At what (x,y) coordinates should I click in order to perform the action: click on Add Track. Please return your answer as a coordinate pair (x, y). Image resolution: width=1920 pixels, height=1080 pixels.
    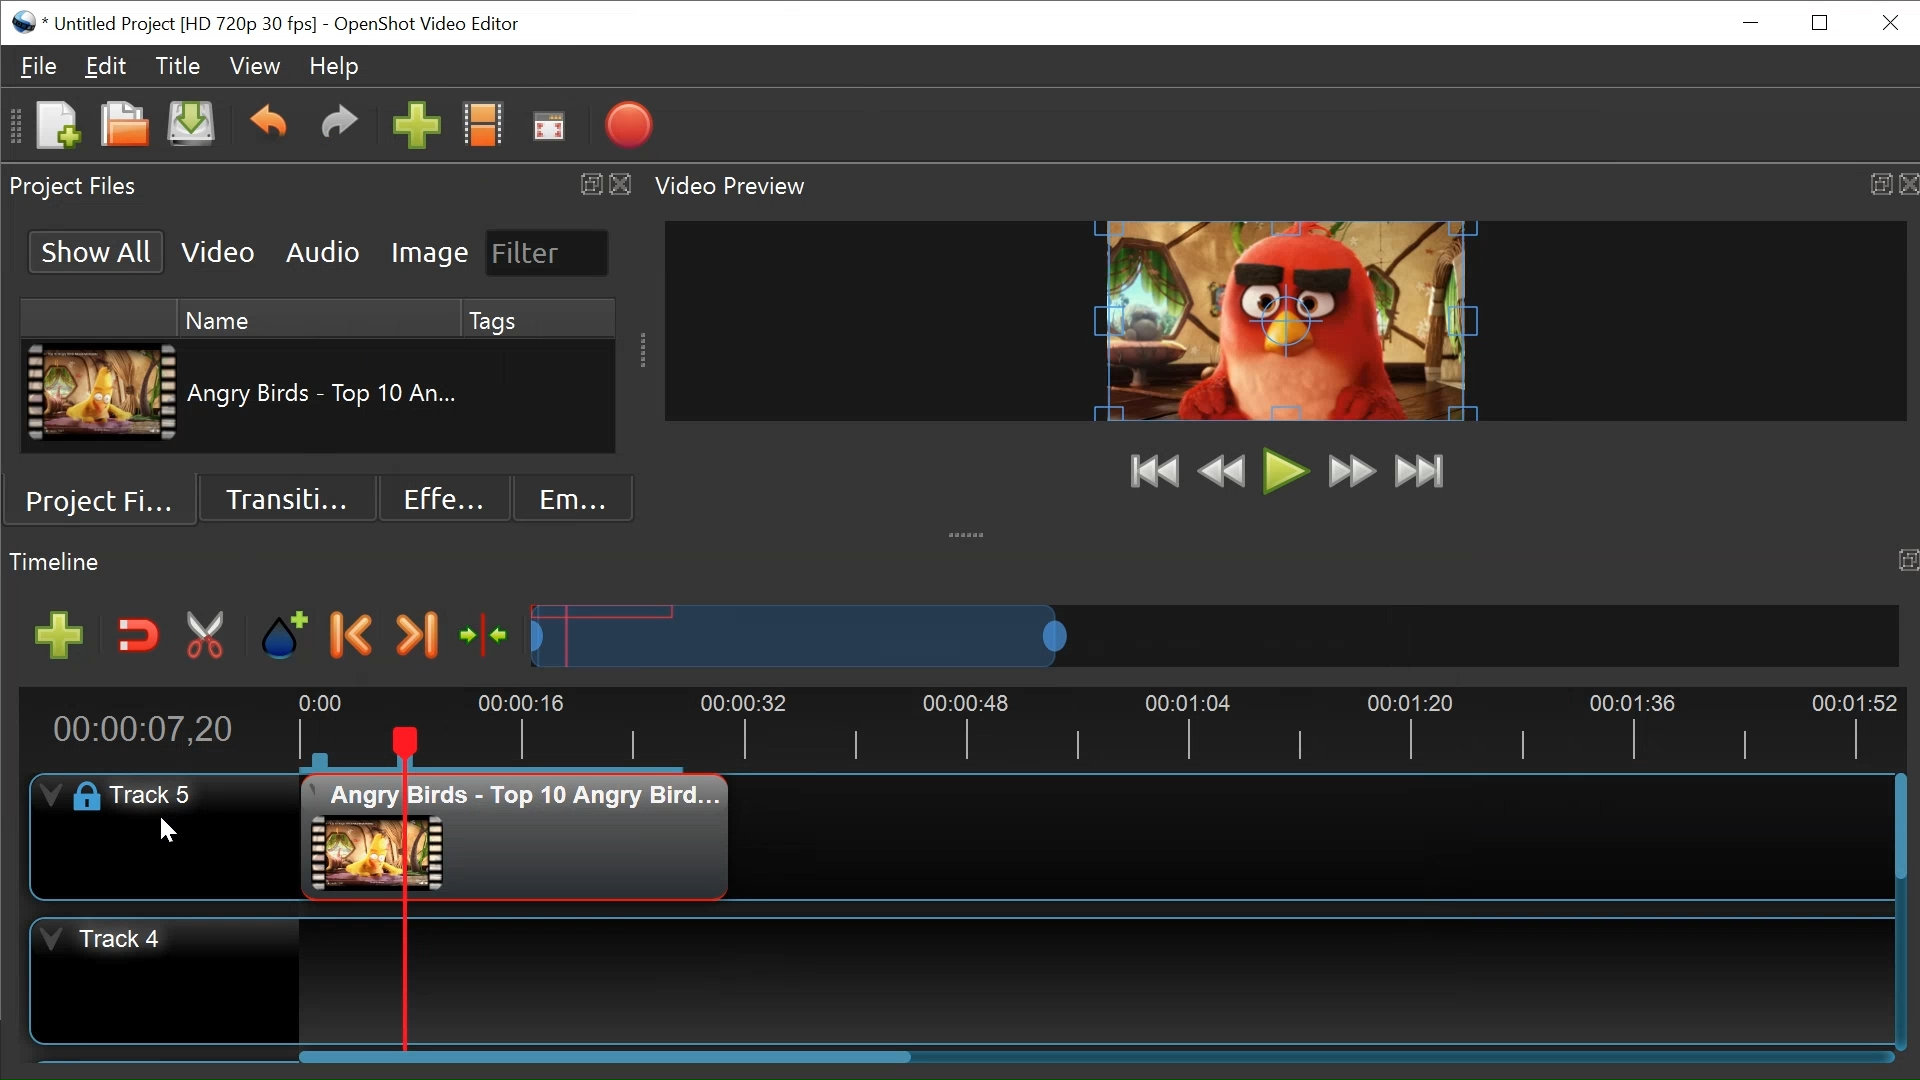
    Looking at the image, I should click on (59, 636).